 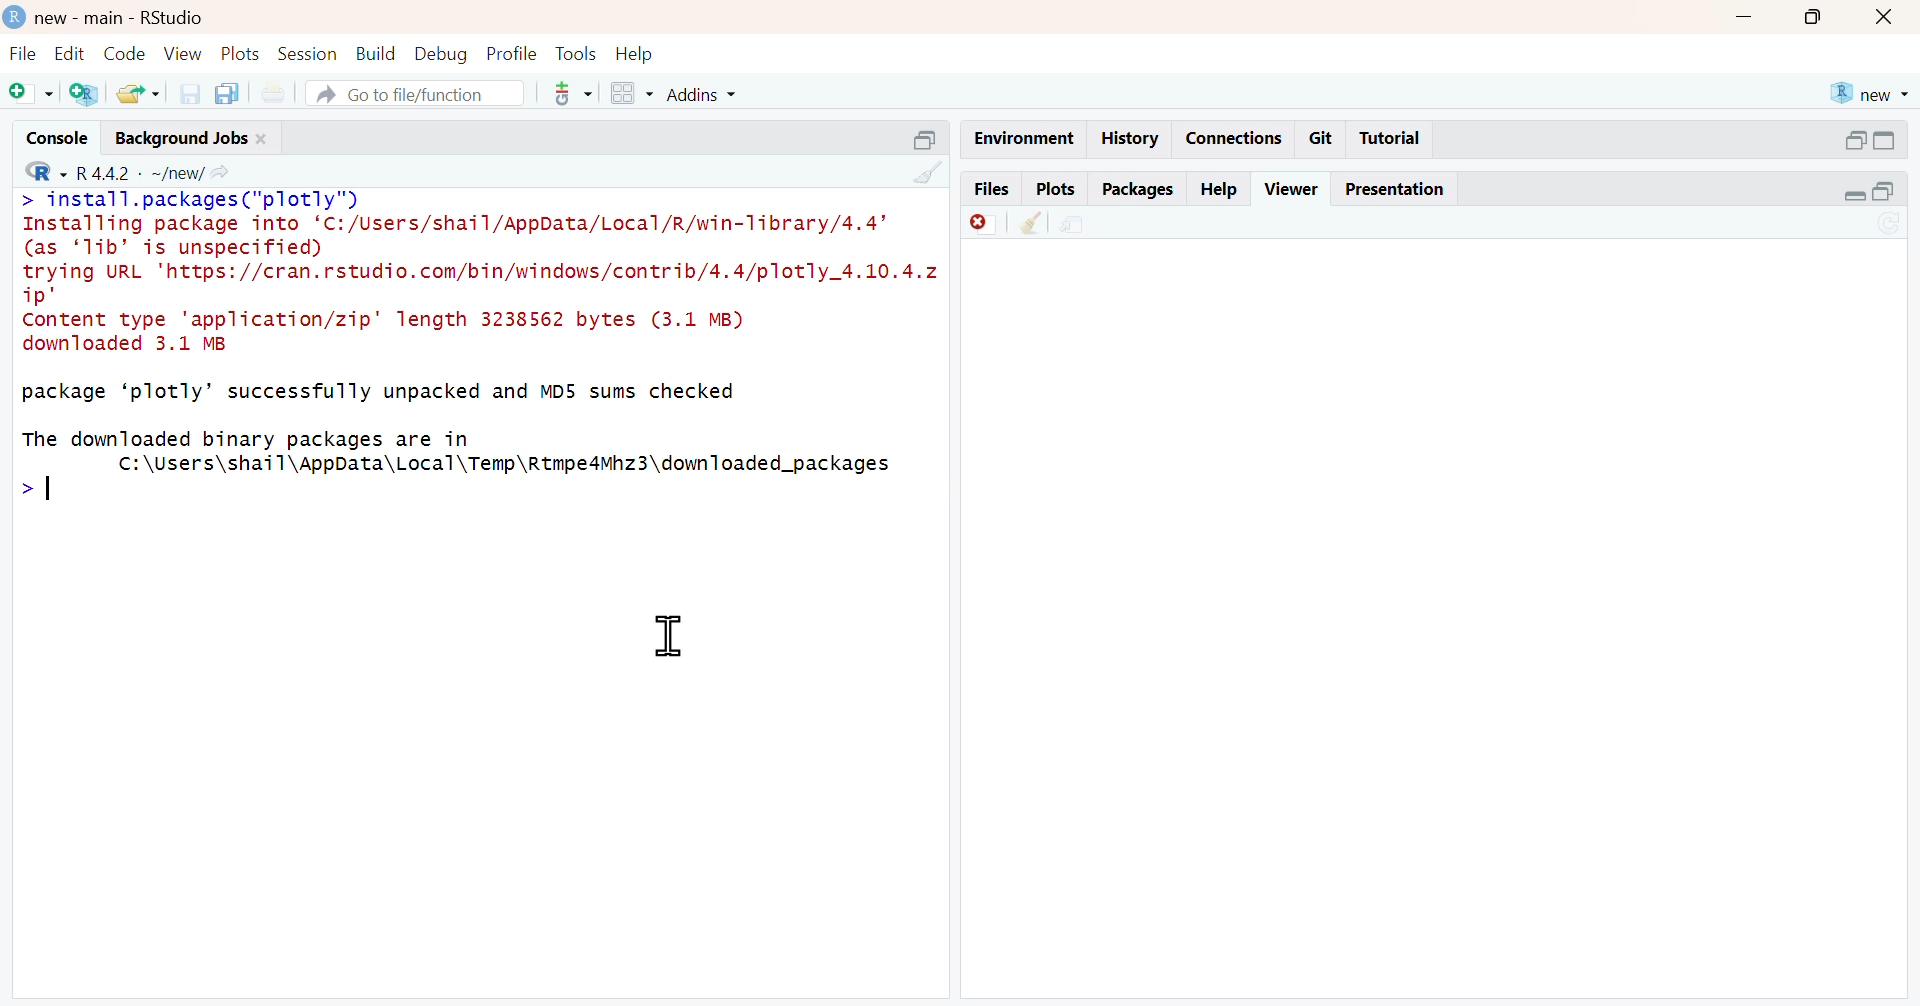 What do you see at coordinates (1897, 194) in the screenshot?
I see `maximize` at bounding box center [1897, 194].